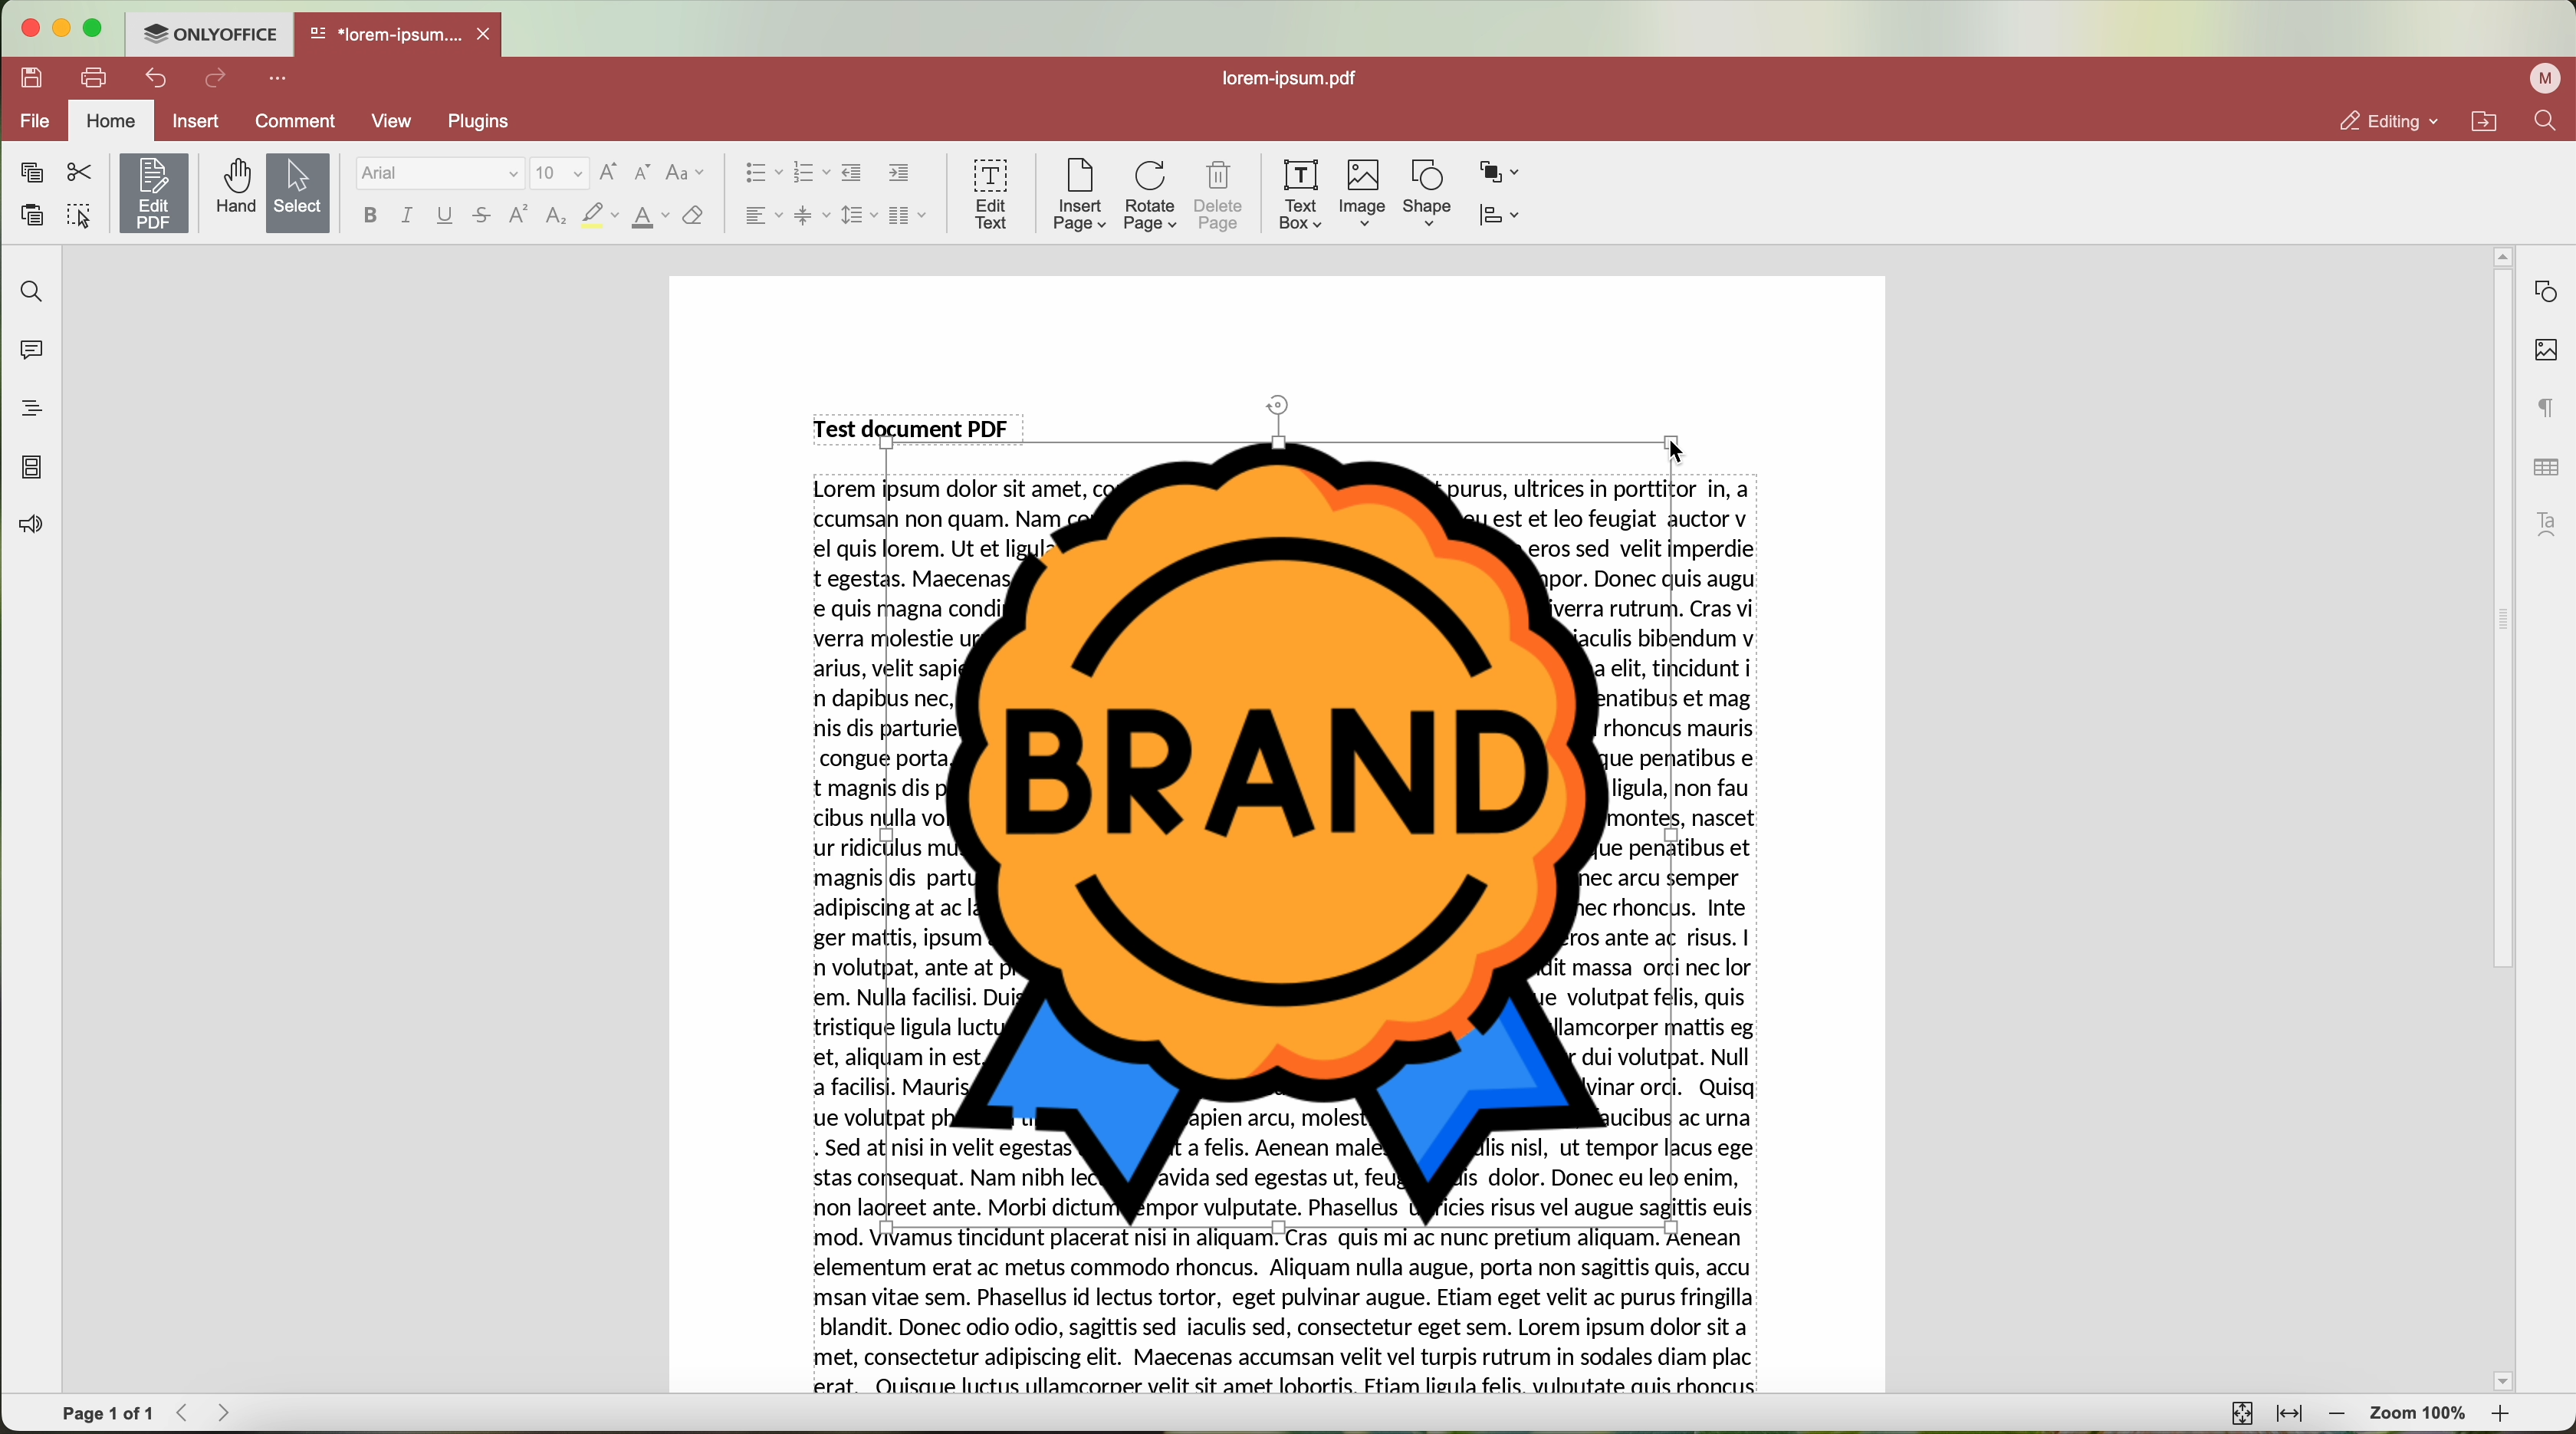 This screenshot has height=1434, width=2576. I want to click on cut, so click(80, 173).